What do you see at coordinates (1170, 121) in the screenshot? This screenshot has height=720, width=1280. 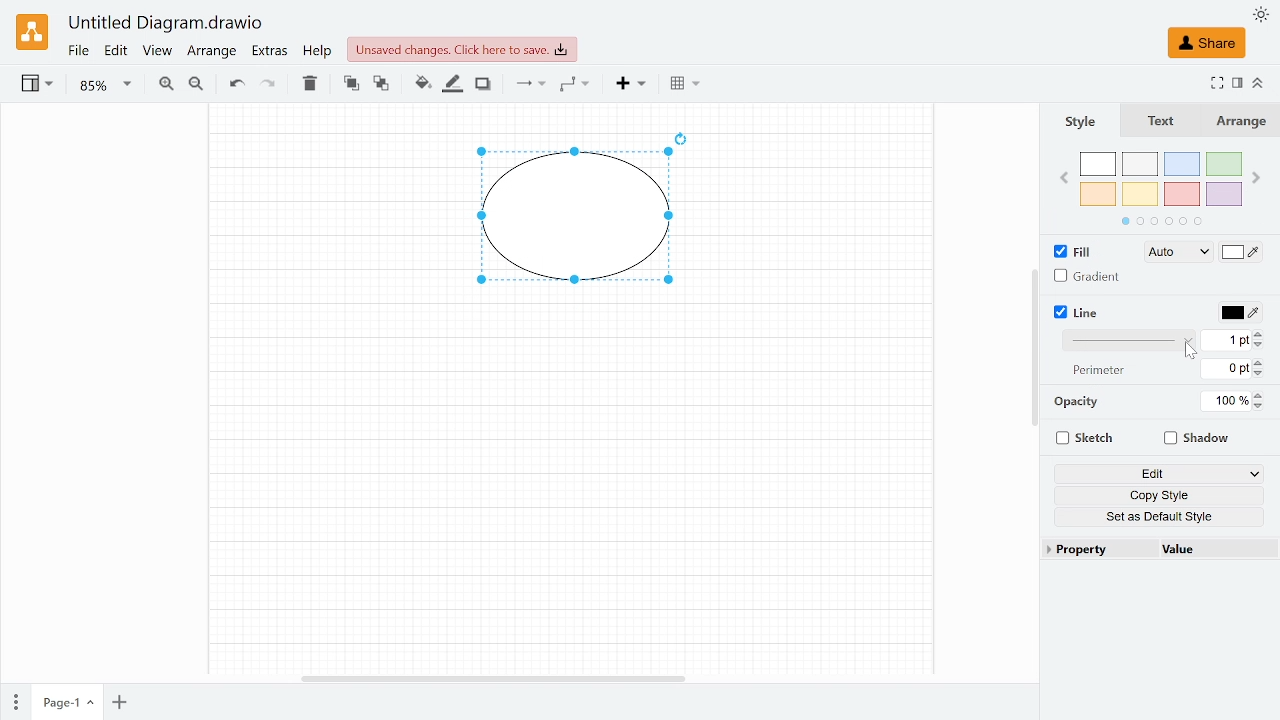 I see `Text` at bounding box center [1170, 121].